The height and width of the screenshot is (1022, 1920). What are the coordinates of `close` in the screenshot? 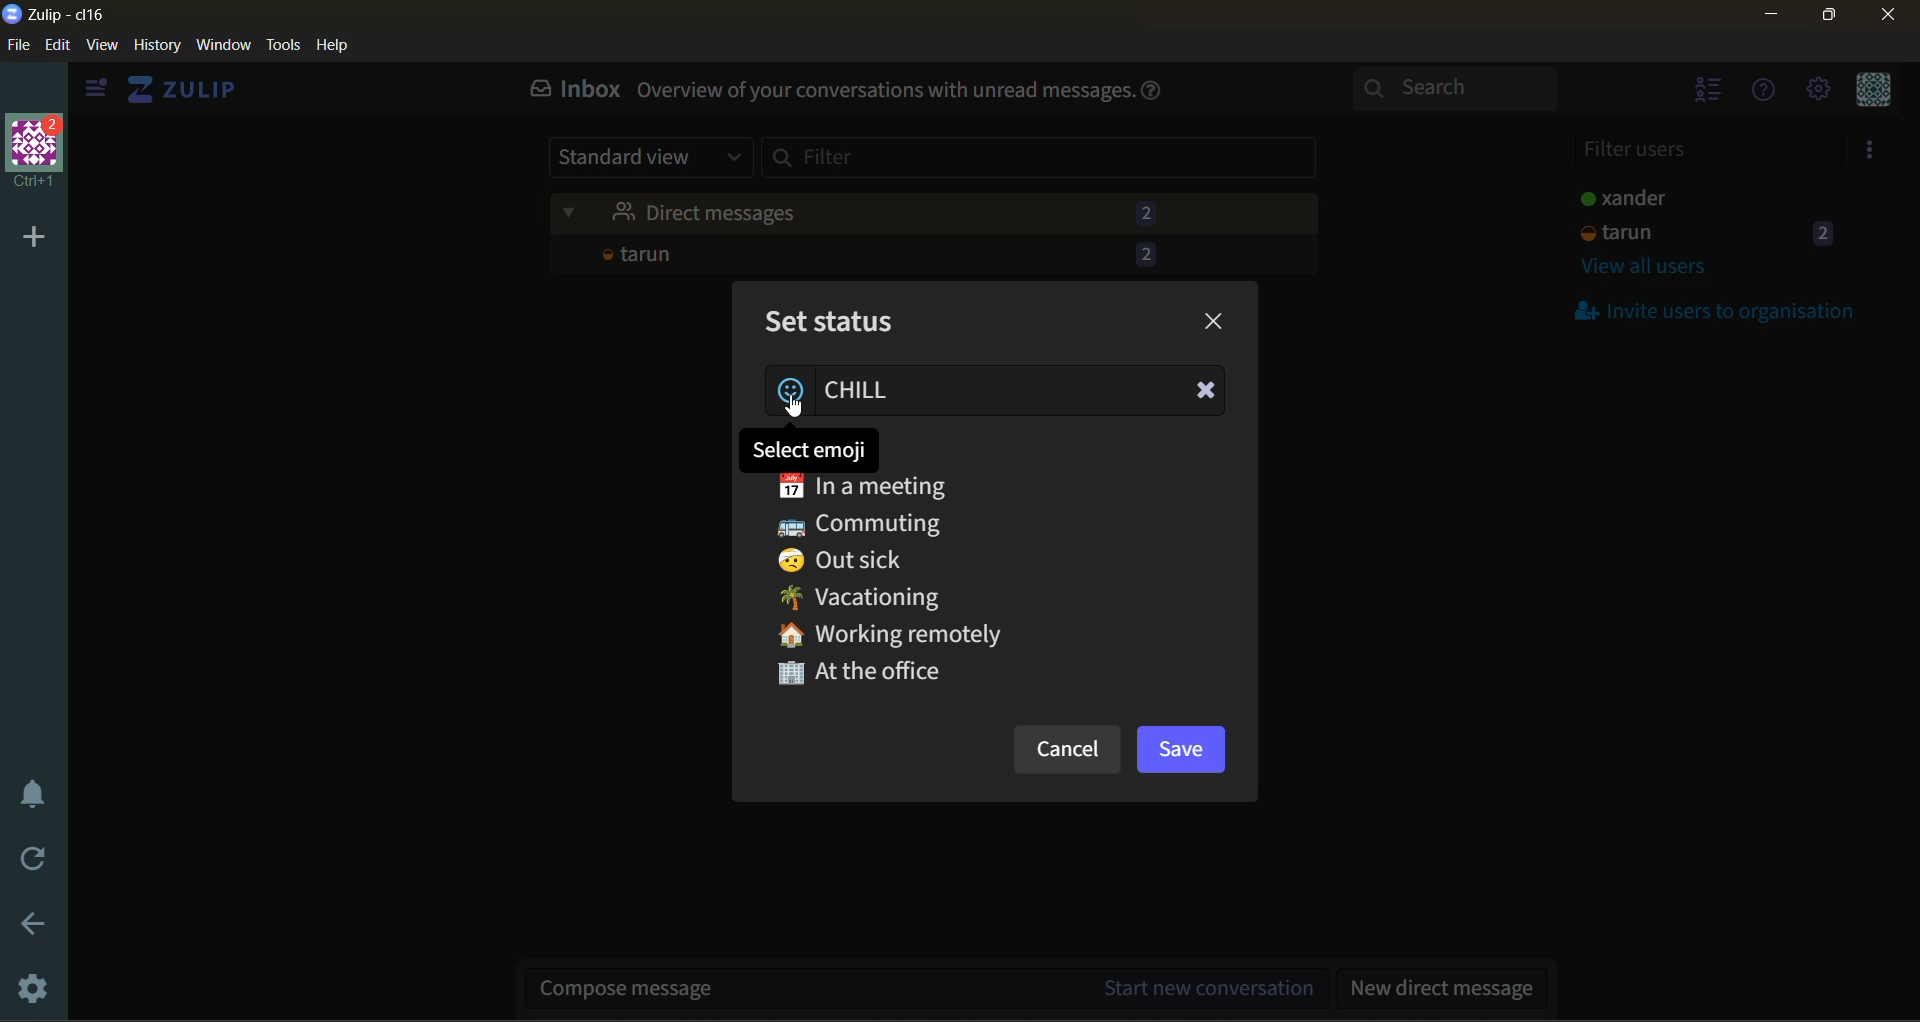 It's located at (1221, 318).